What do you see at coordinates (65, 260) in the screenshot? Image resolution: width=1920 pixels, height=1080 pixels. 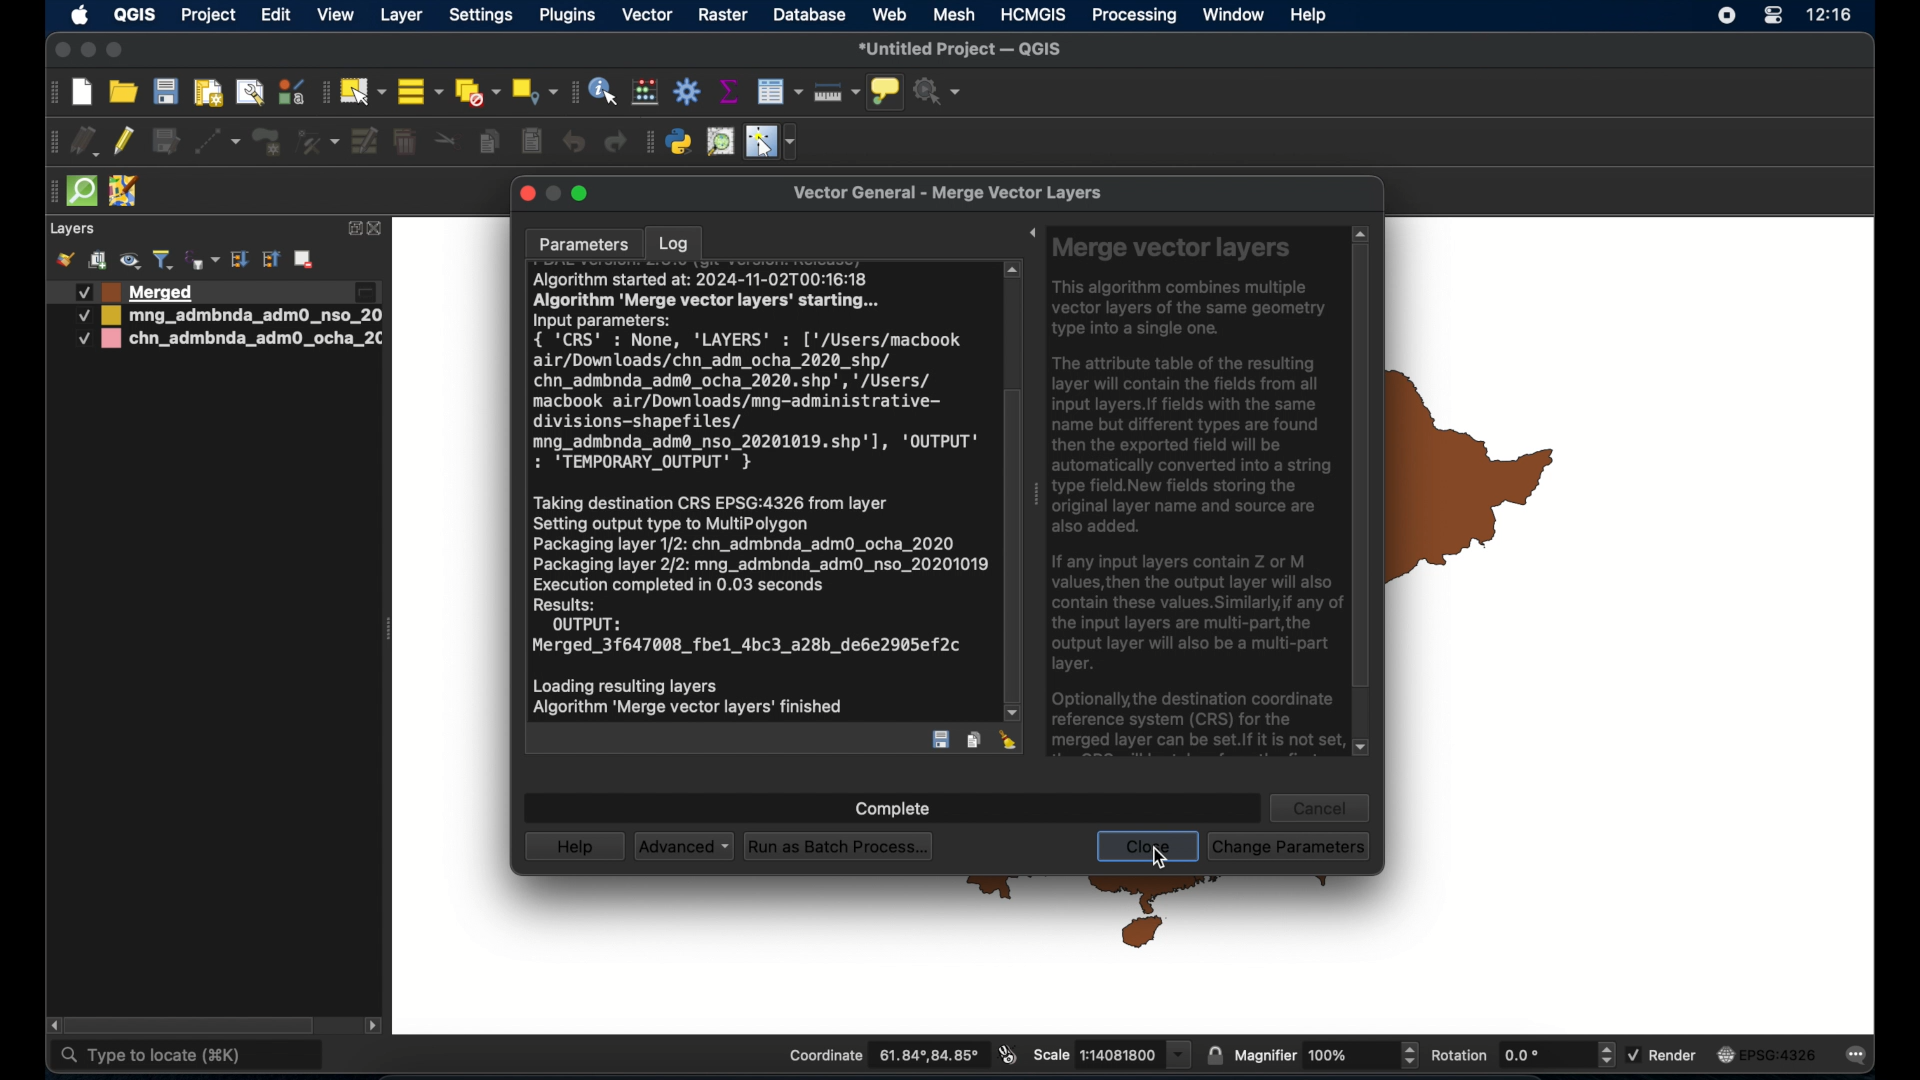 I see `open layer styling panel` at bounding box center [65, 260].